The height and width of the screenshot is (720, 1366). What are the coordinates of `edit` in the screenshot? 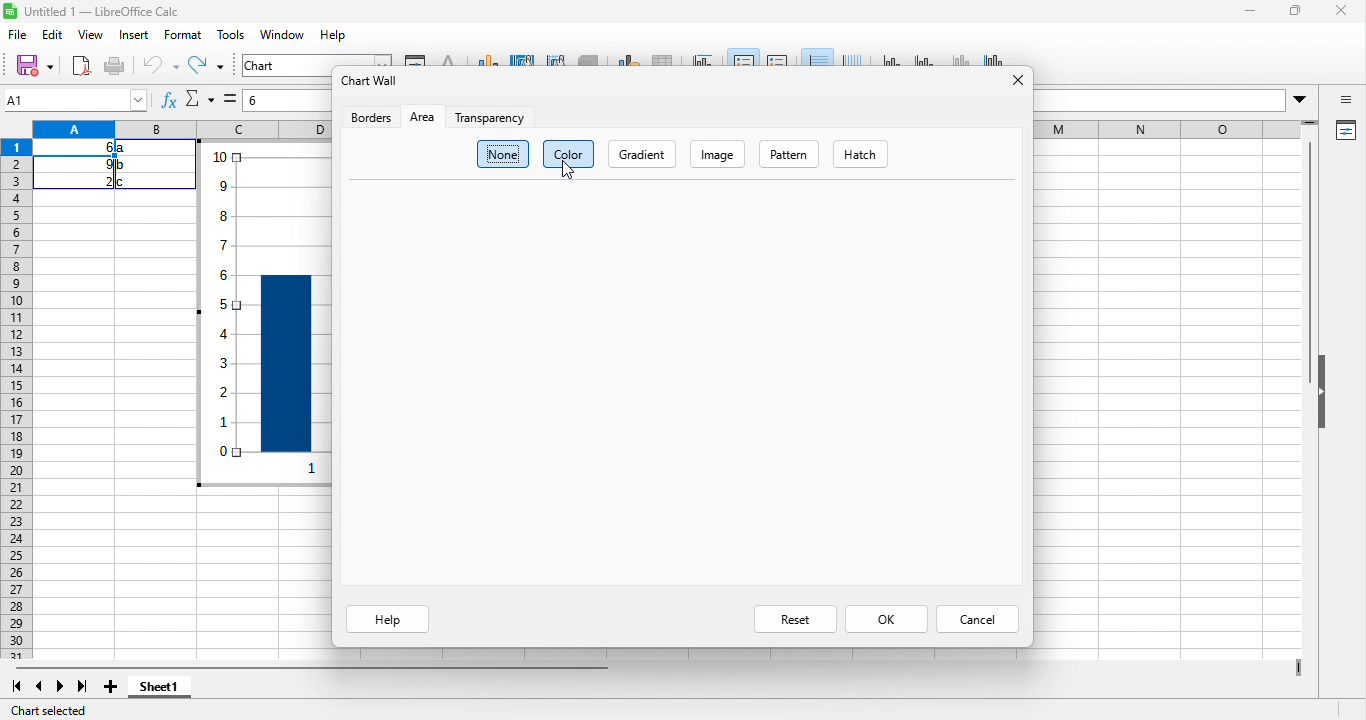 It's located at (55, 37).